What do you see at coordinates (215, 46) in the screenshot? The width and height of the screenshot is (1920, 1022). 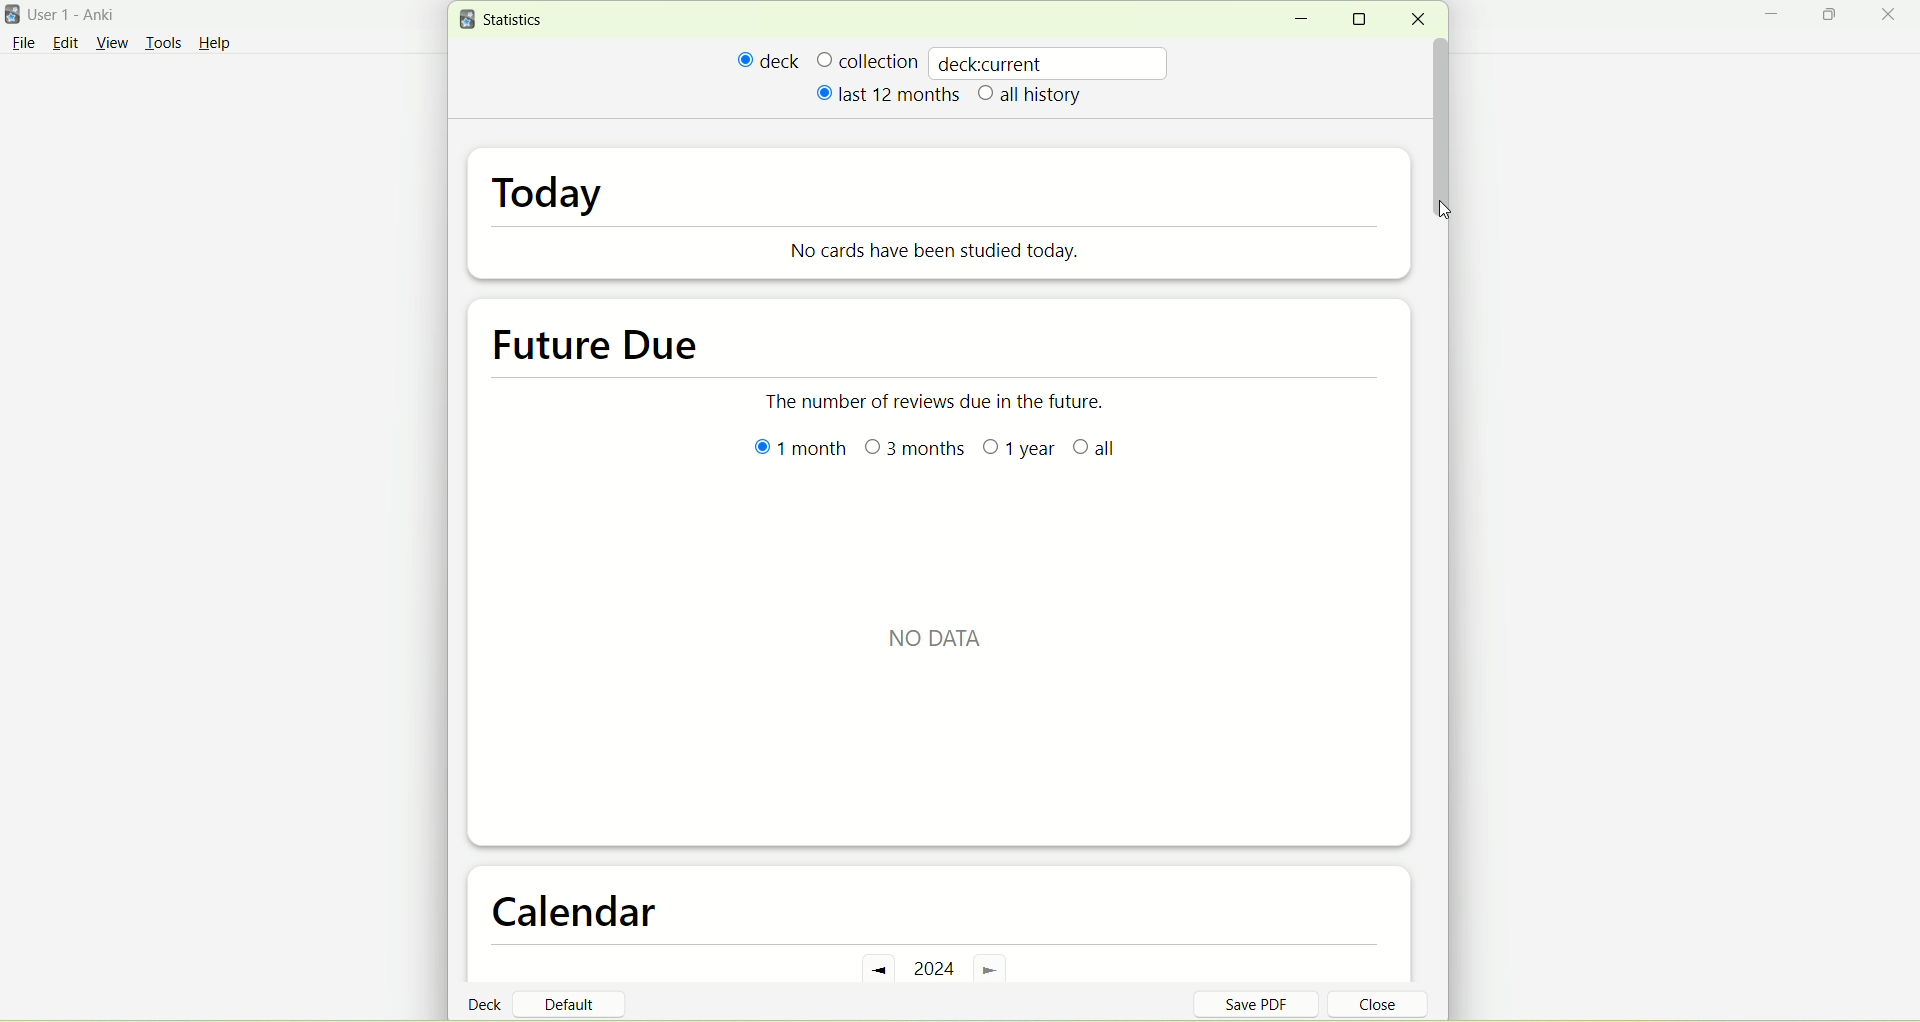 I see `Help` at bounding box center [215, 46].